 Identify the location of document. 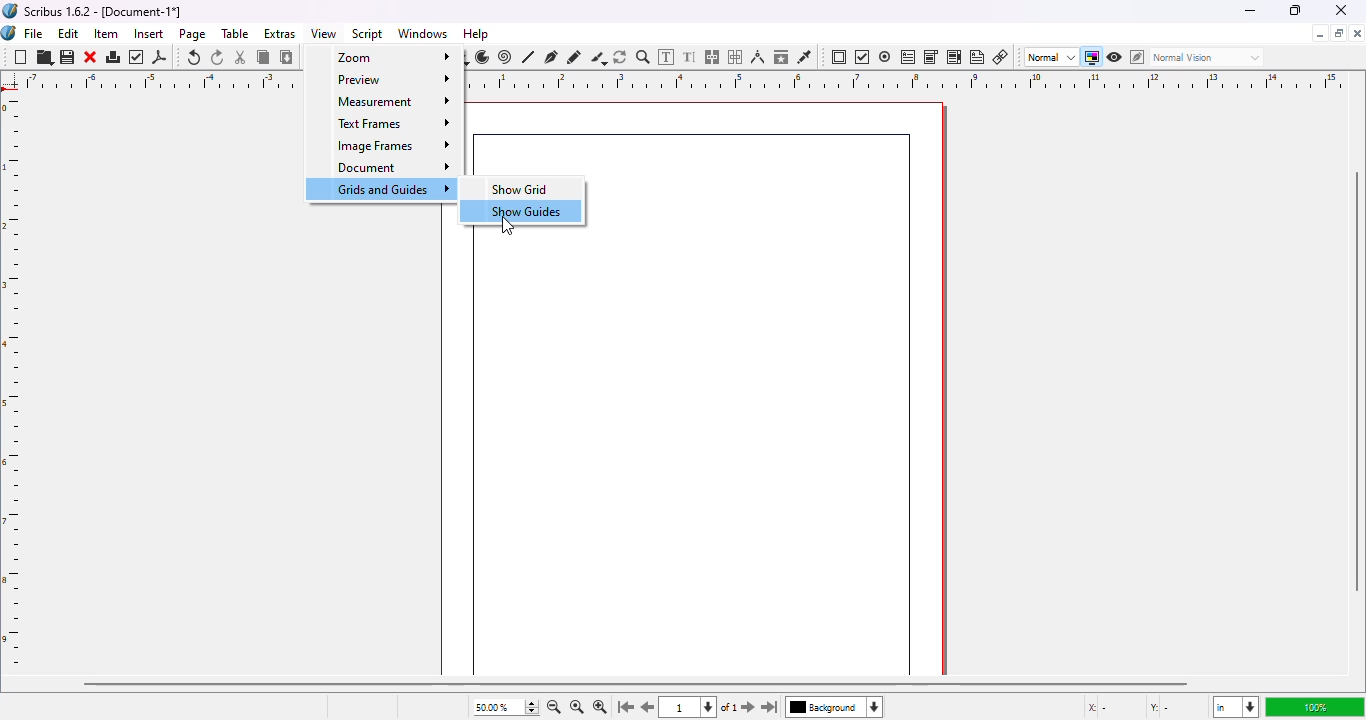
(386, 168).